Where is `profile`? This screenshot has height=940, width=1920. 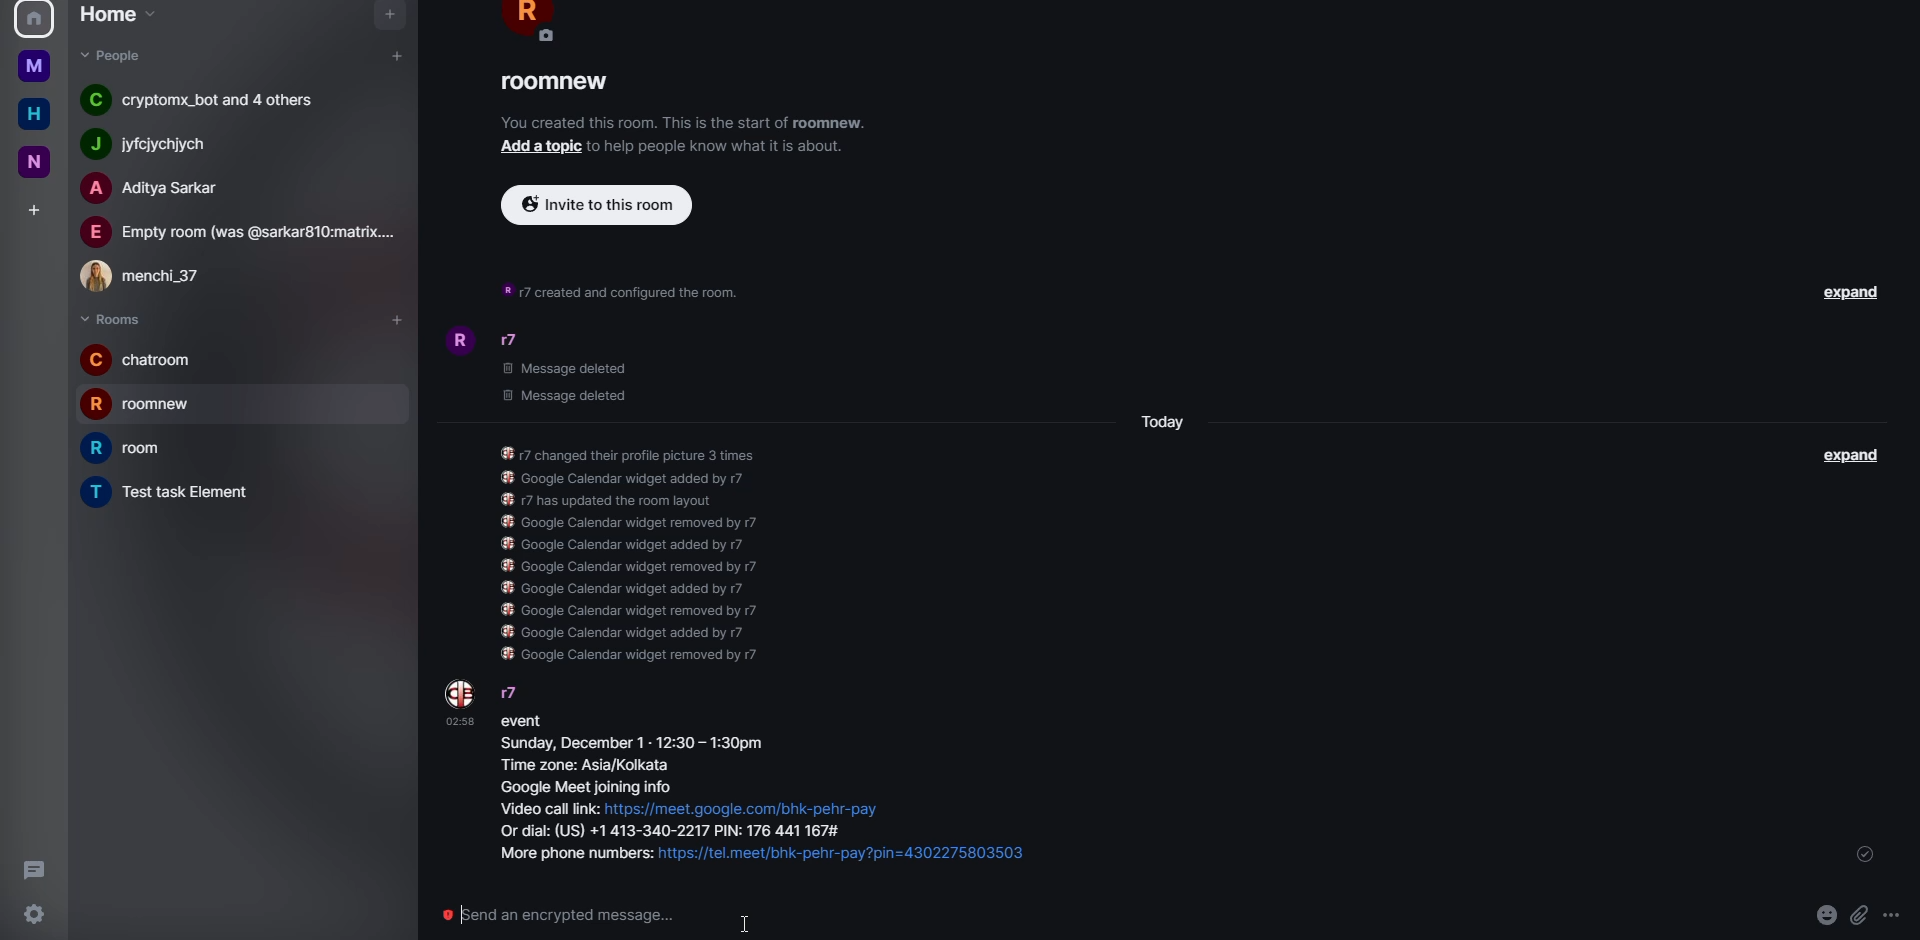
profile is located at coordinates (460, 693).